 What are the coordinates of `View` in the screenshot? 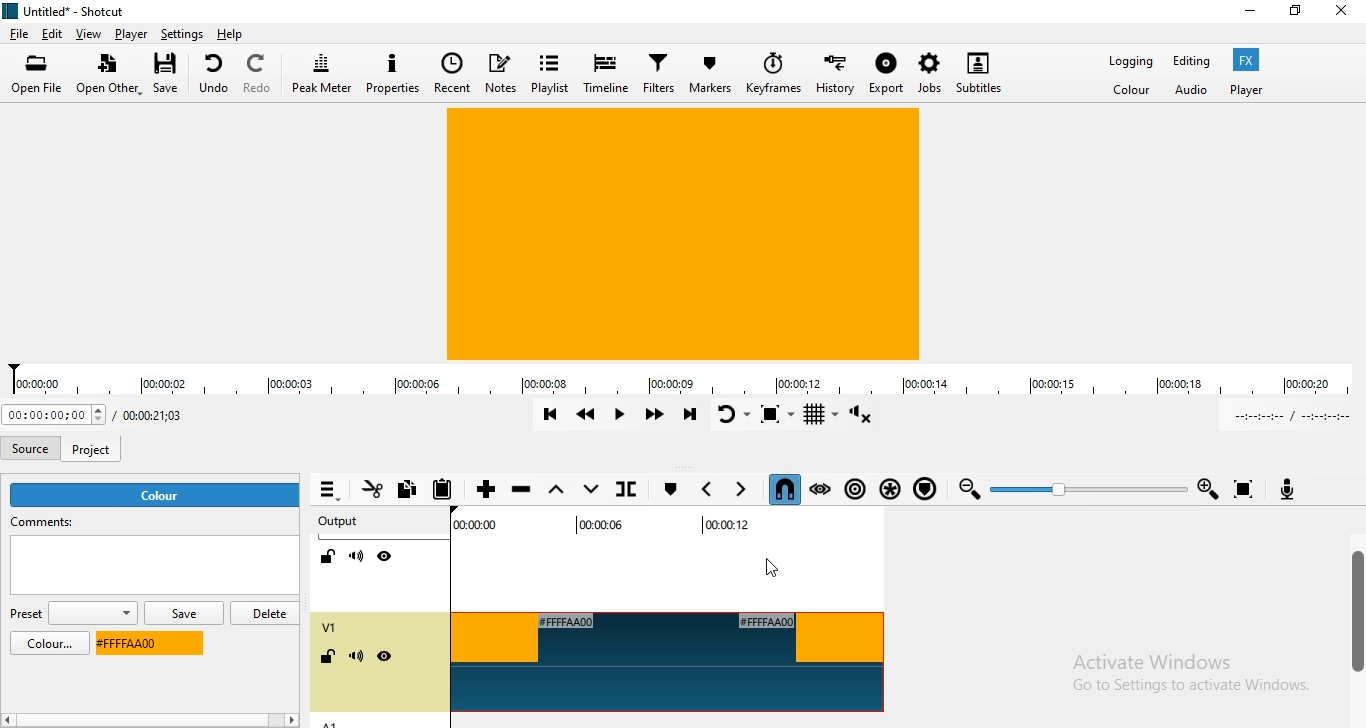 It's located at (89, 33).